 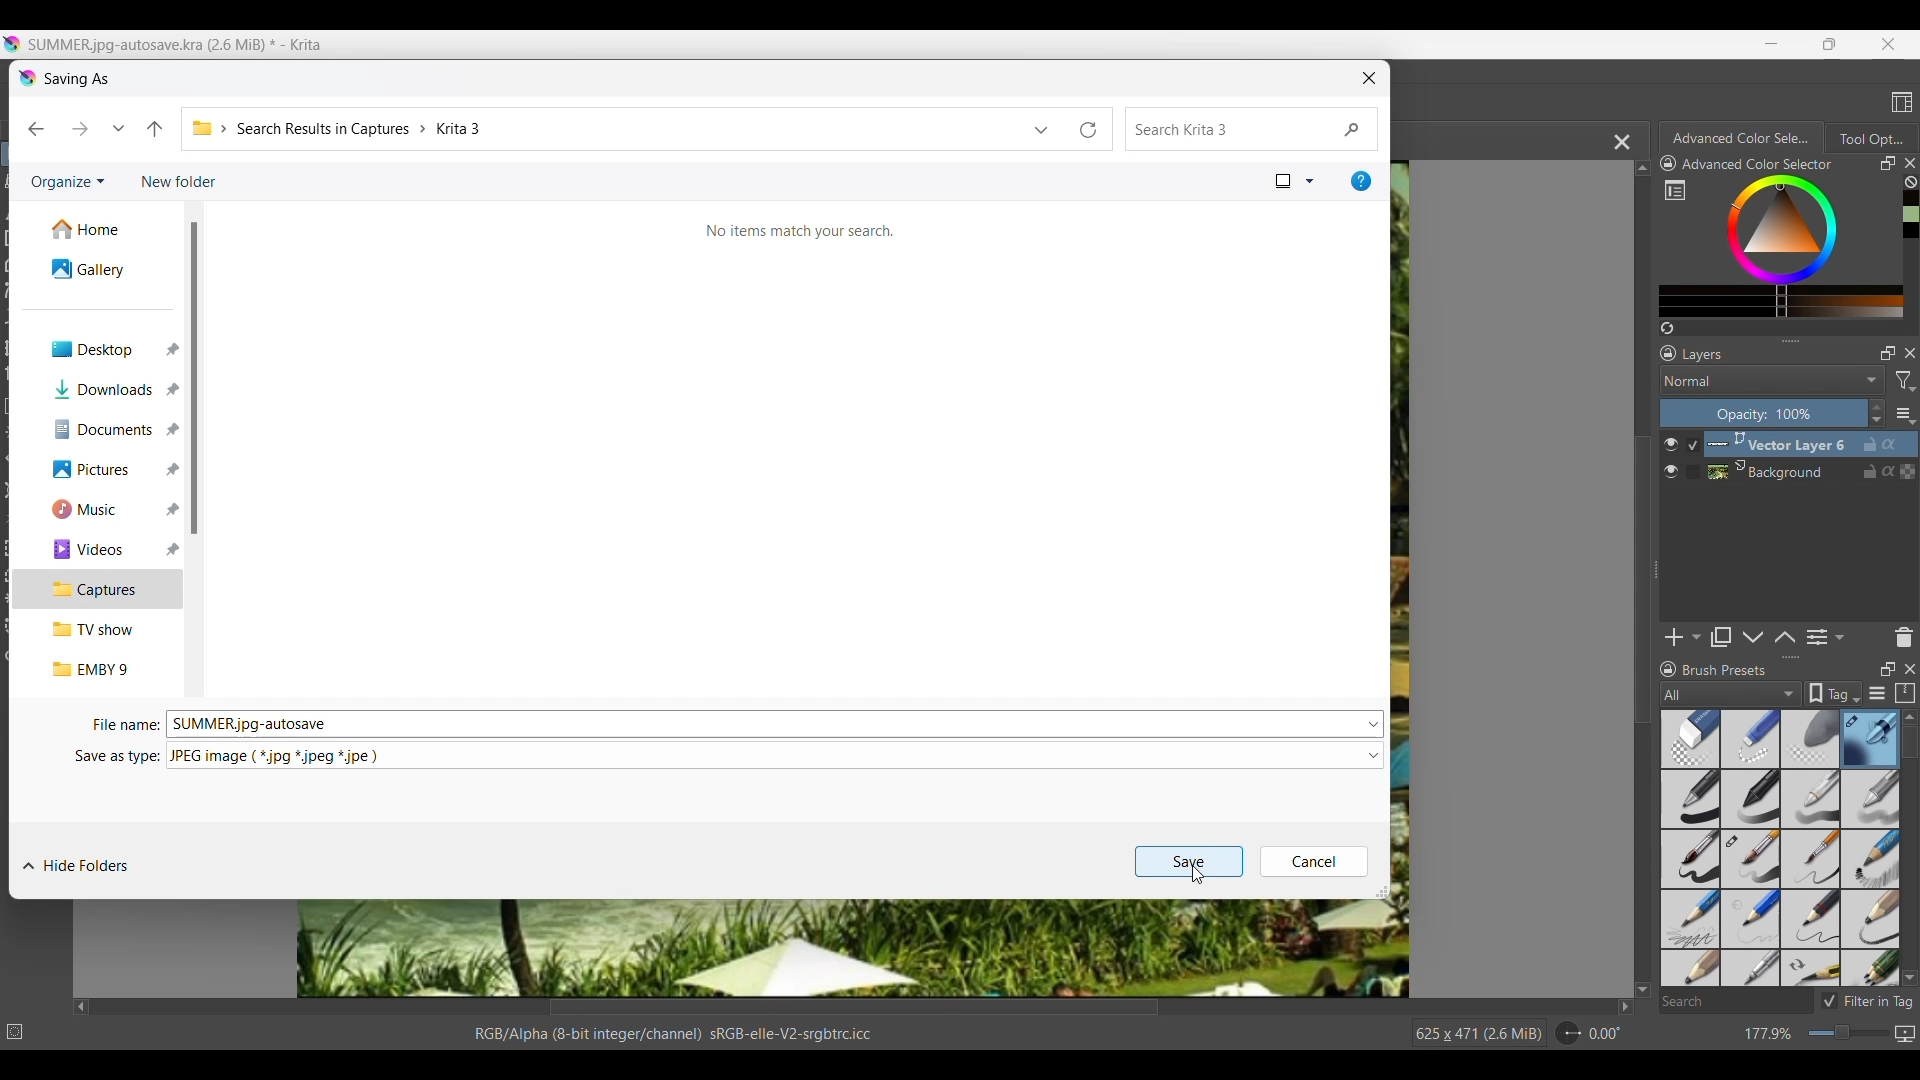 What do you see at coordinates (1643, 990) in the screenshot?
I see `Quick slide to bottom` at bounding box center [1643, 990].